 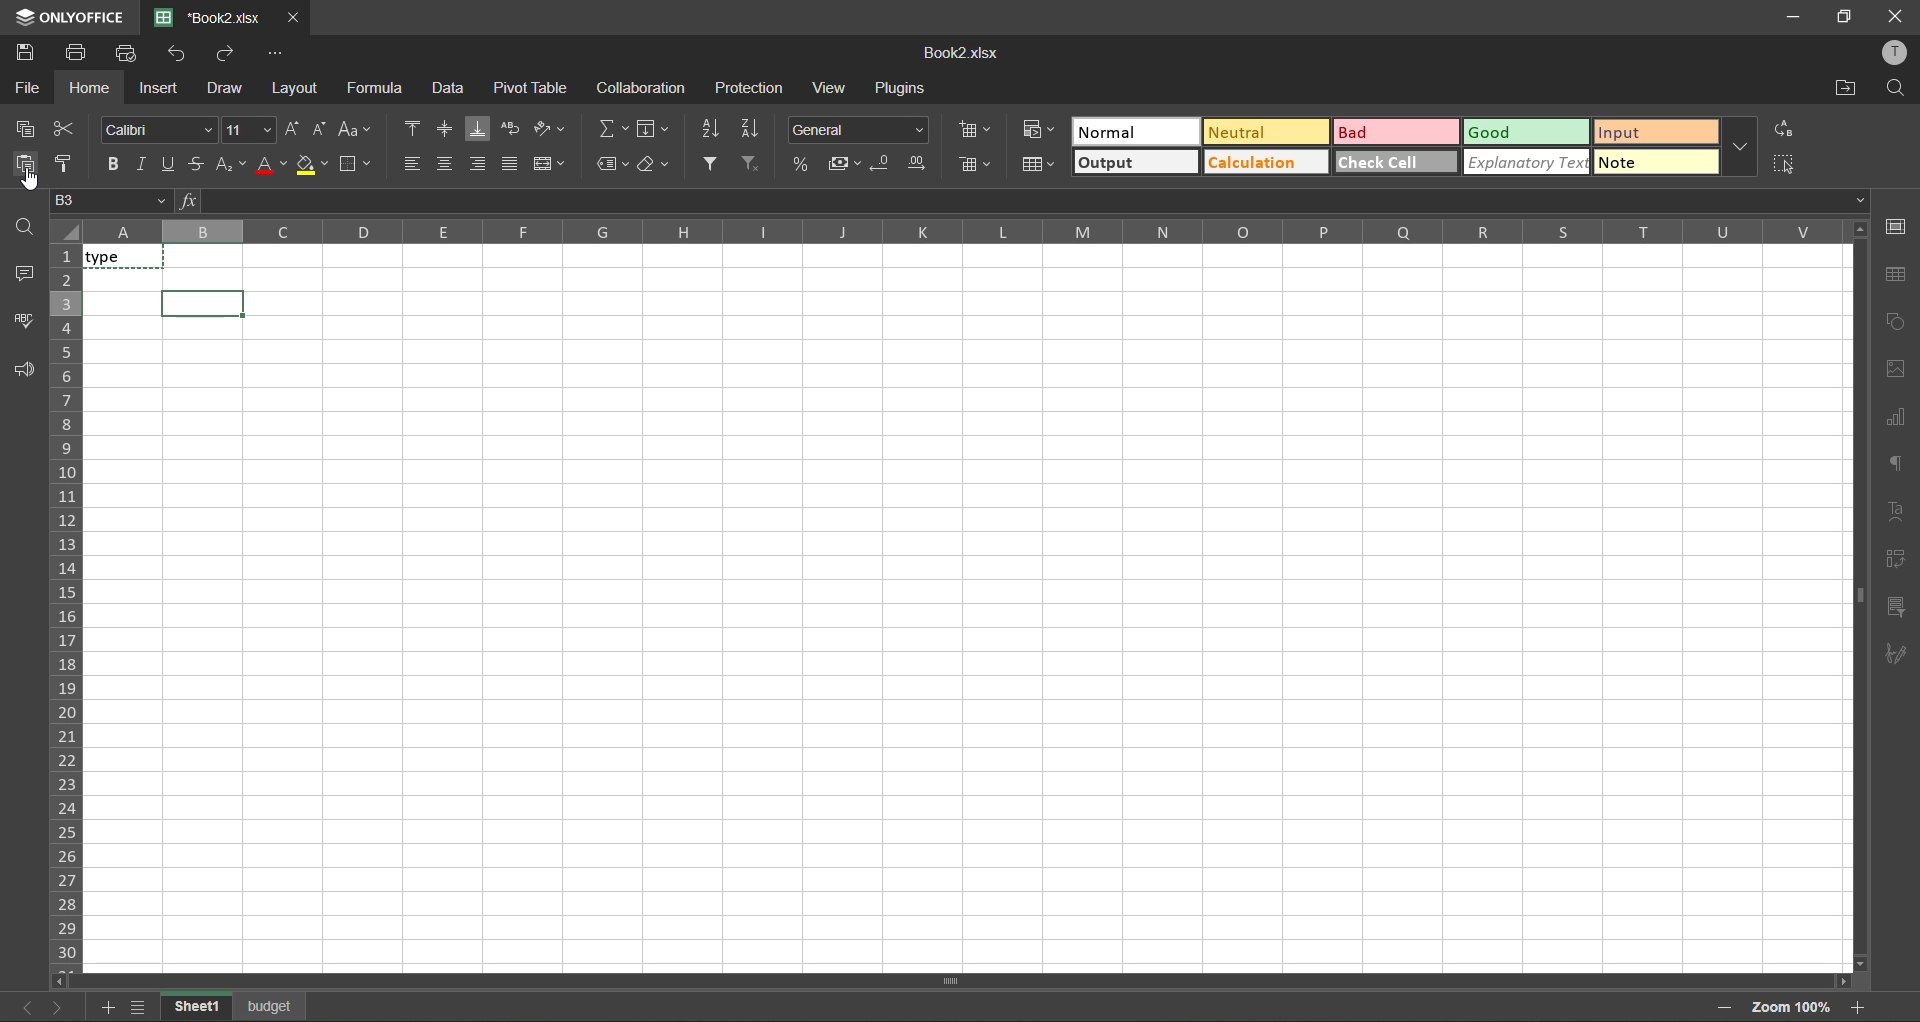 What do you see at coordinates (1795, 16) in the screenshot?
I see `minimize` at bounding box center [1795, 16].